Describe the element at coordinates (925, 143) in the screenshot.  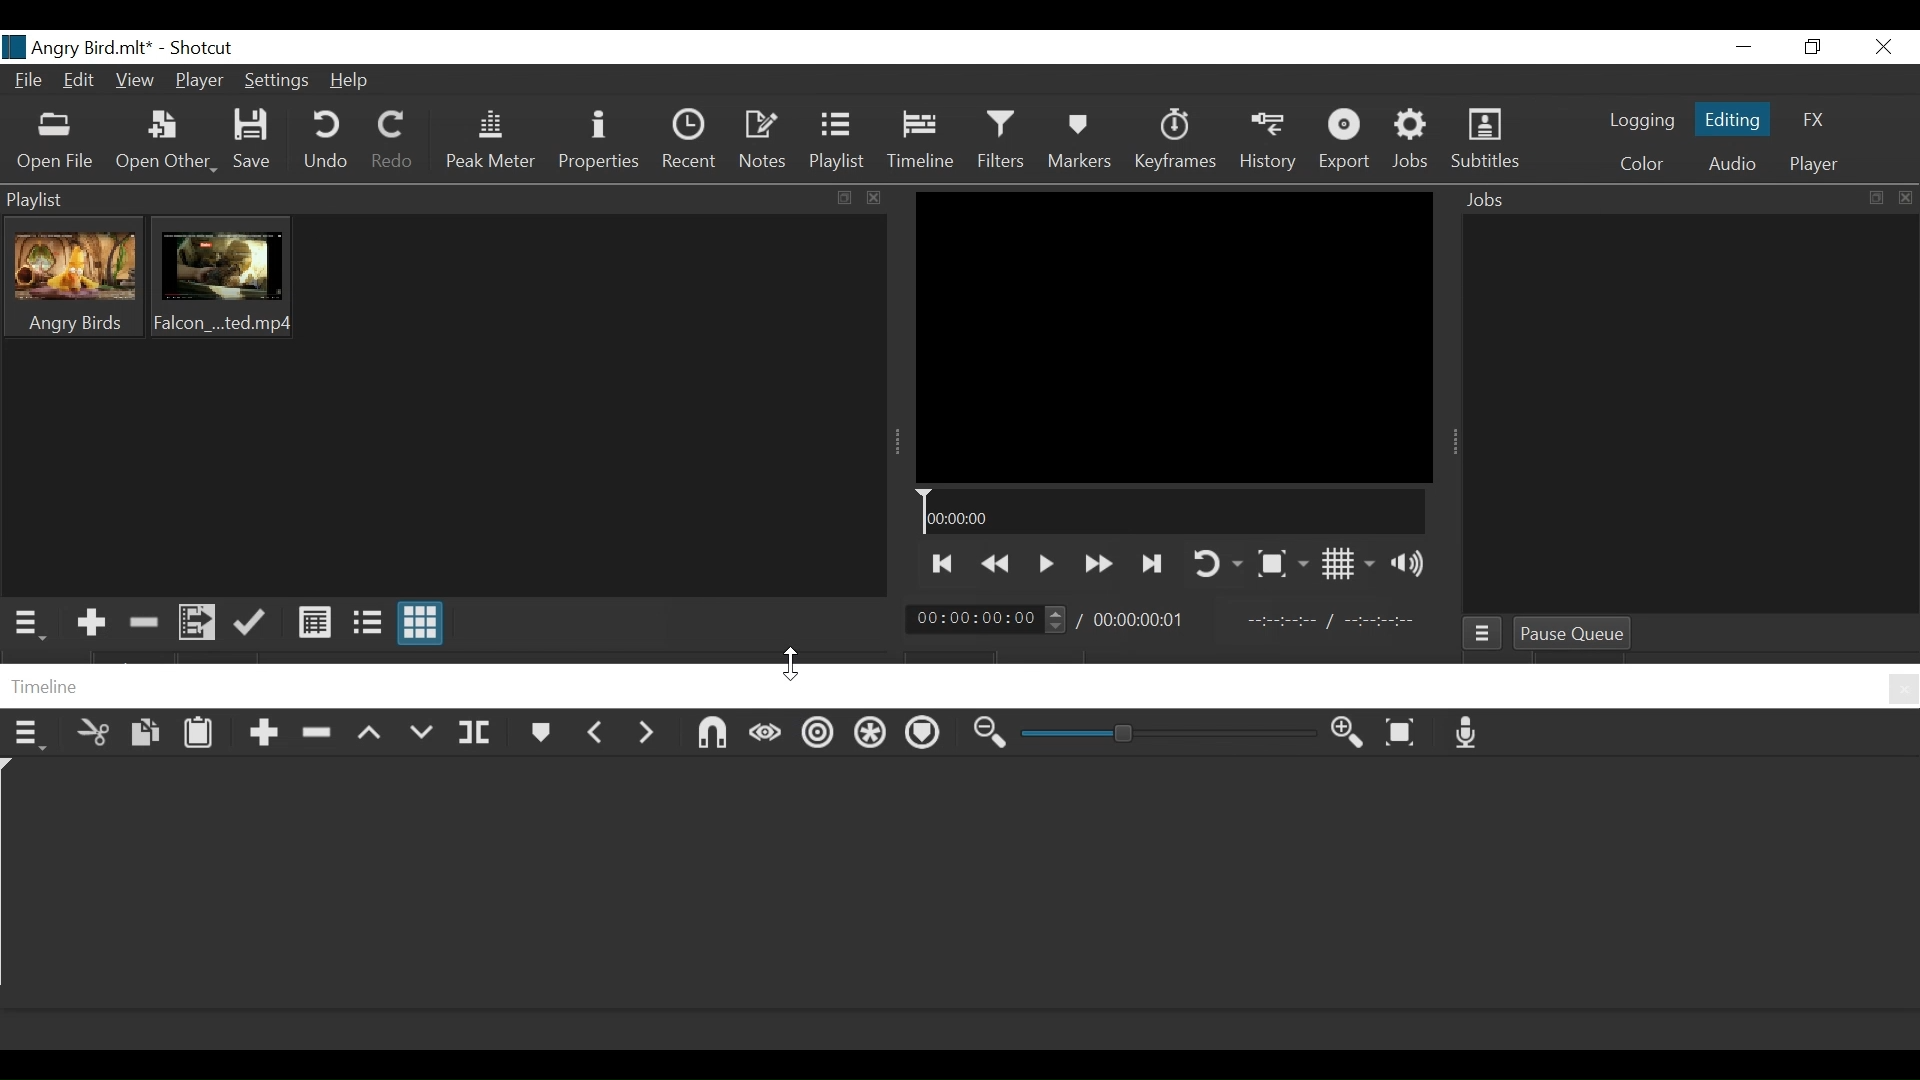
I see `Timeline` at that location.